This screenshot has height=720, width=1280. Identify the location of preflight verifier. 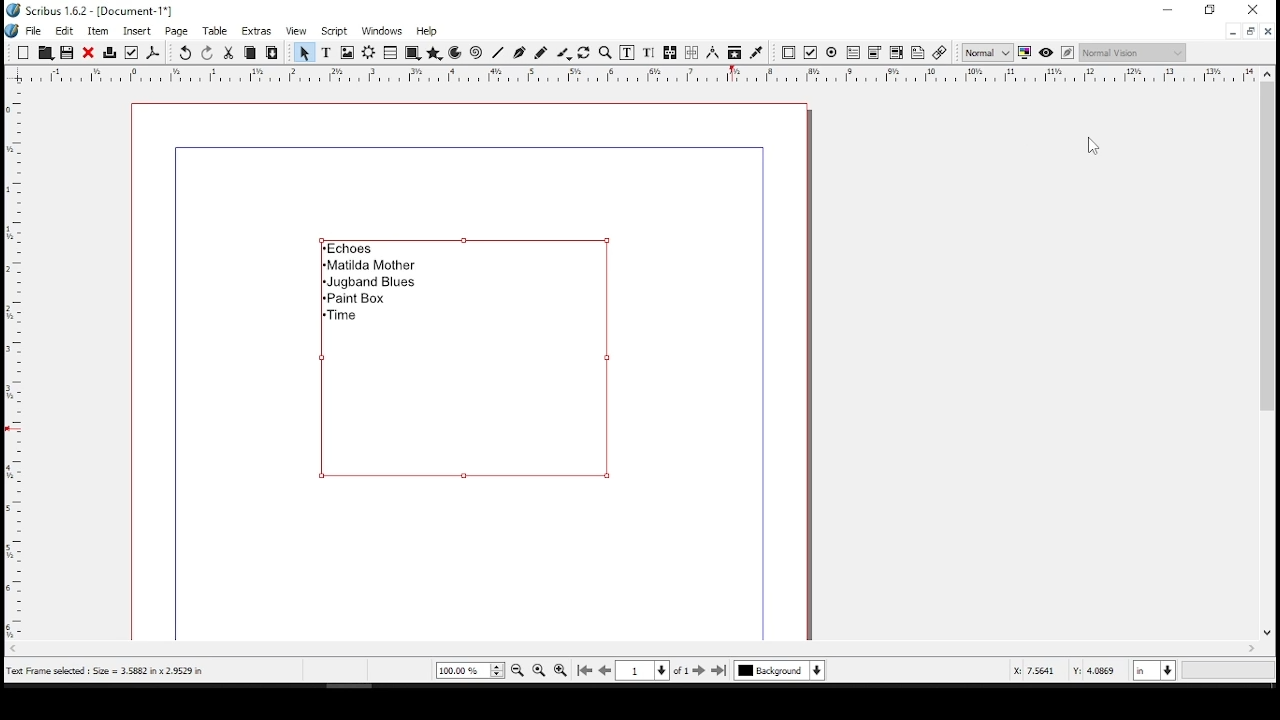
(133, 52).